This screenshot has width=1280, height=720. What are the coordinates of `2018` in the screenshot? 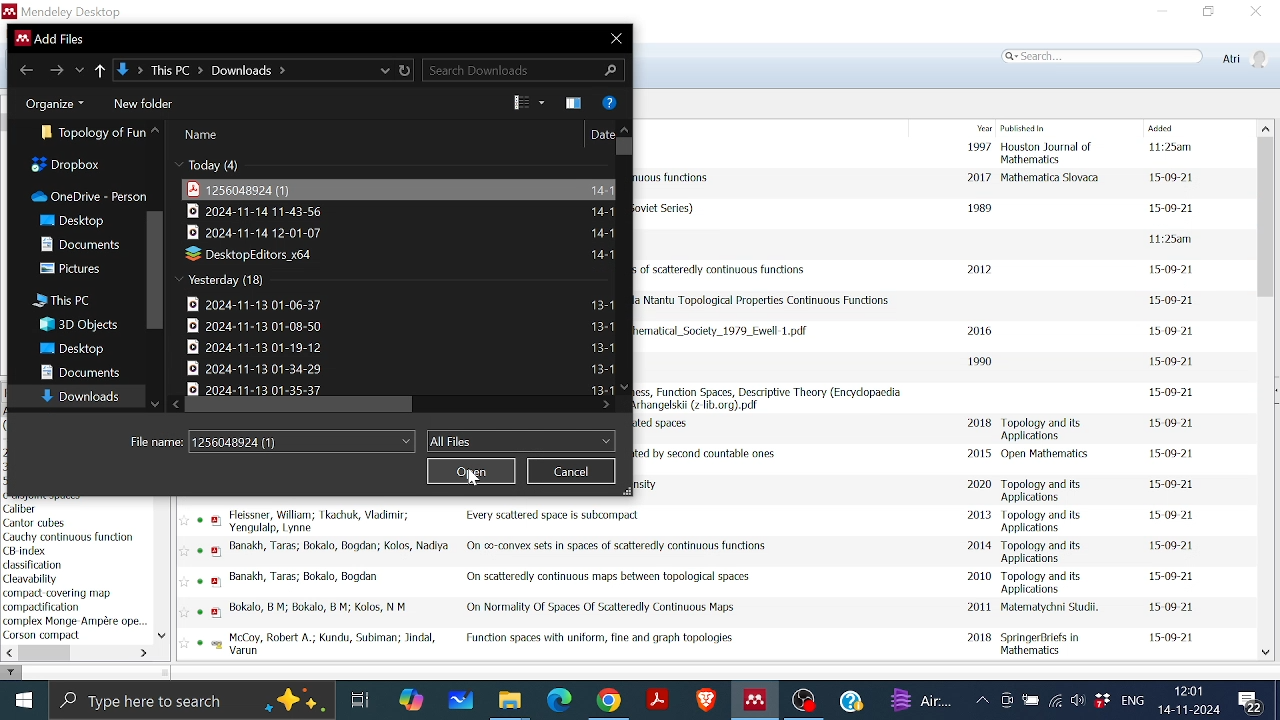 It's located at (975, 423).